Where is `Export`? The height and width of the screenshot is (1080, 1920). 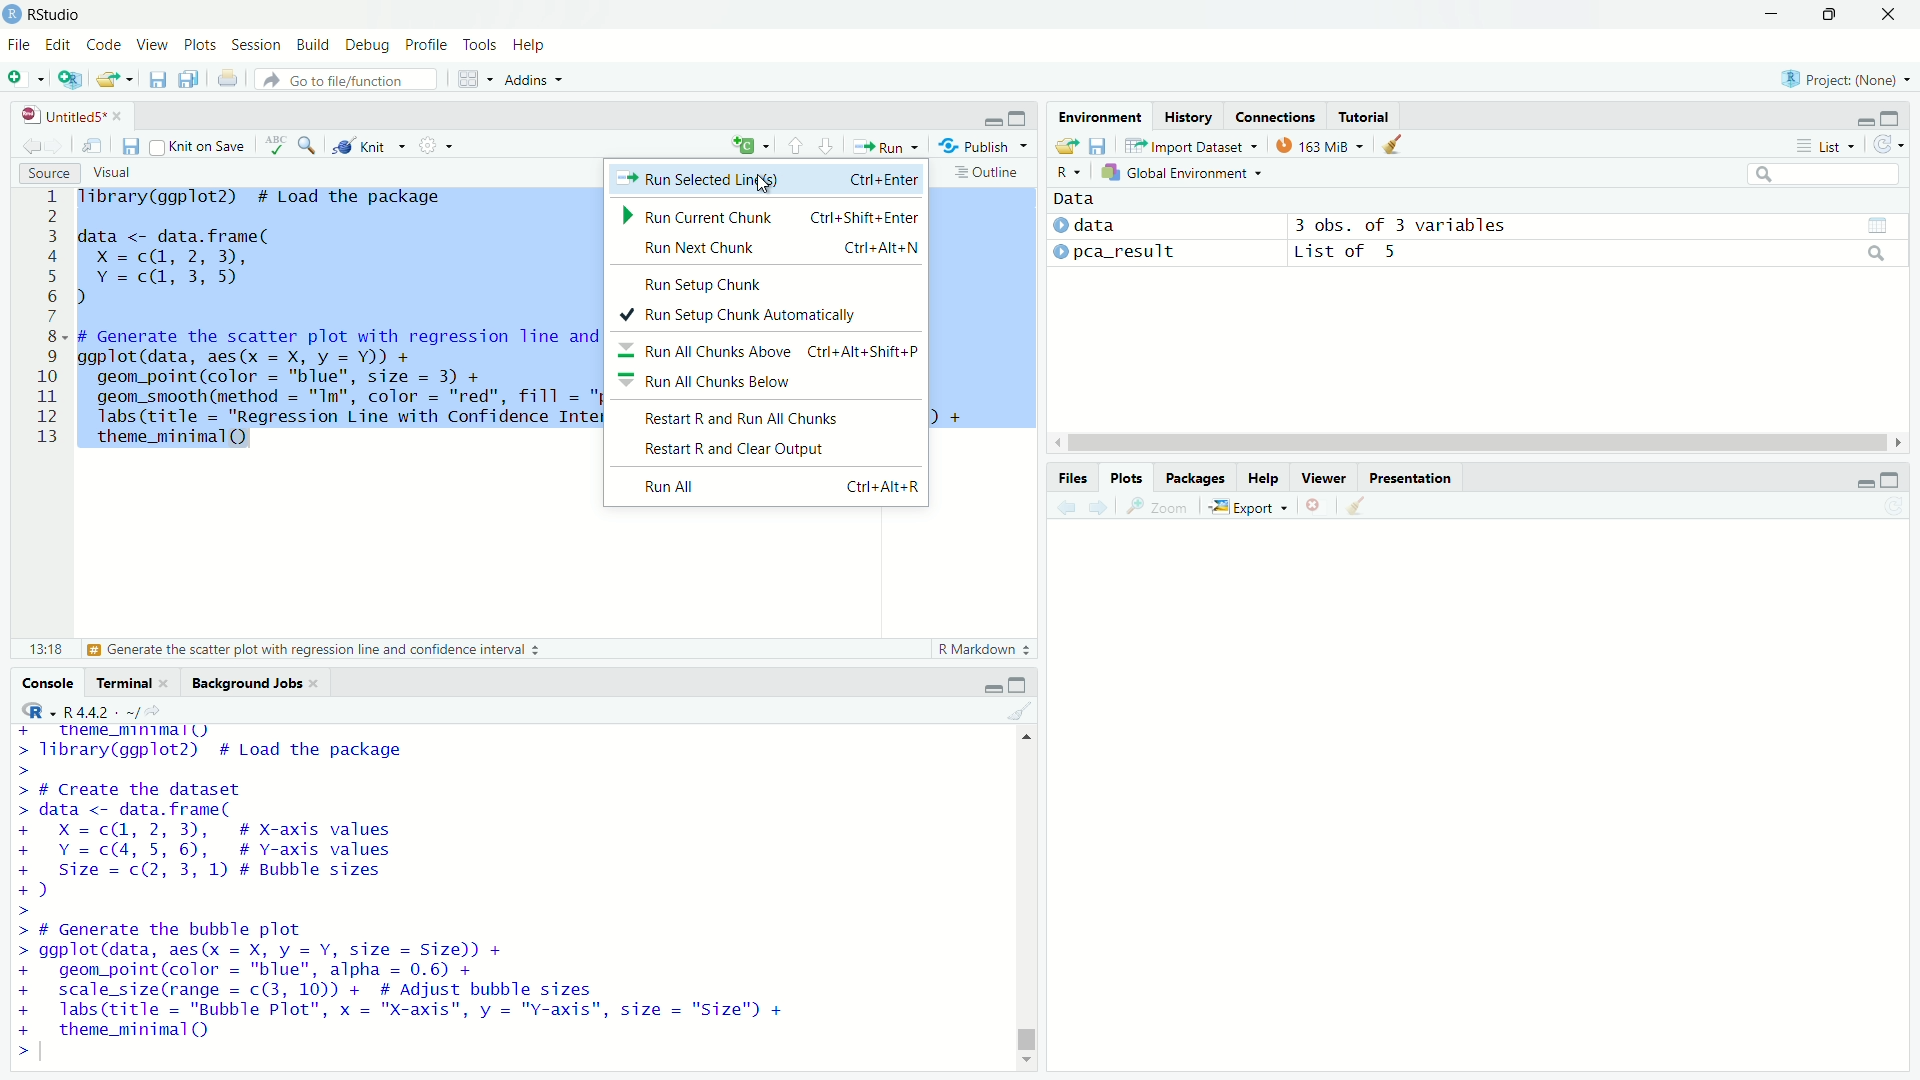 Export is located at coordinates (1250, 506).